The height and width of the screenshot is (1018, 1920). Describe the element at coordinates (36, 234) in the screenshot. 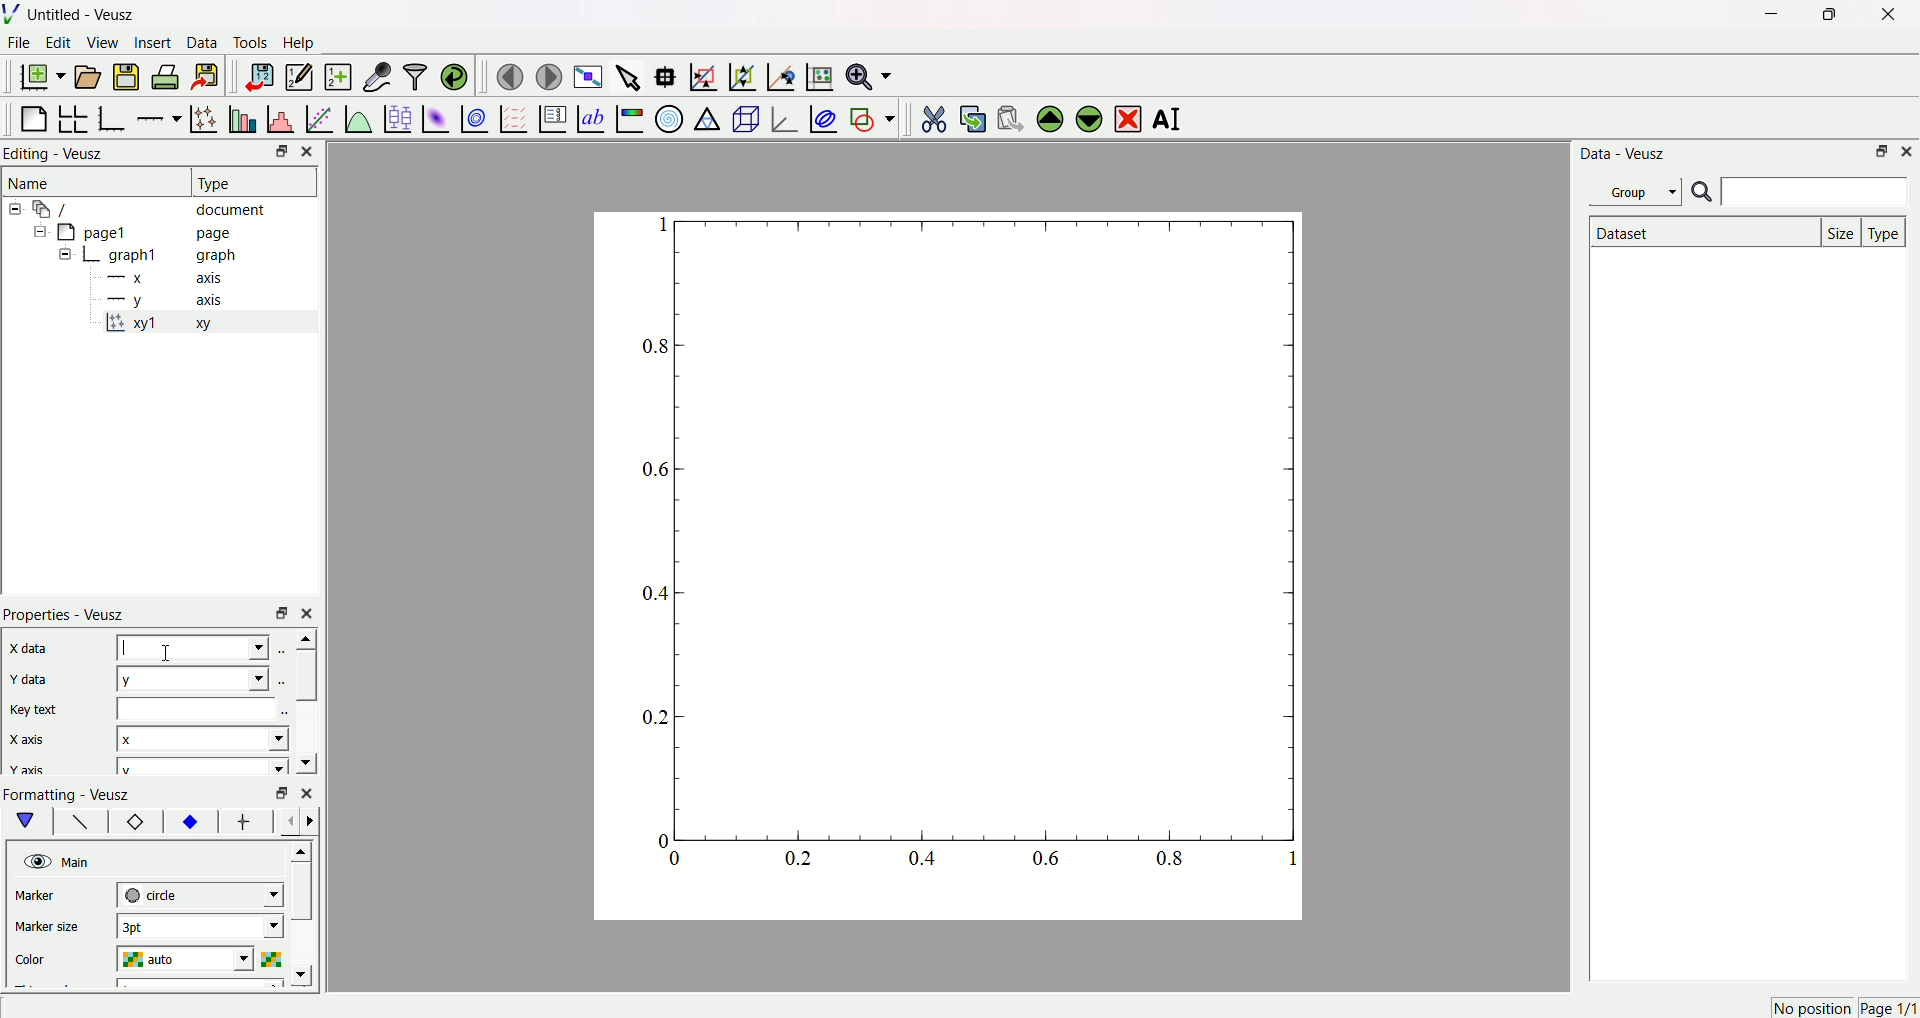

I see `collapse` at that location.